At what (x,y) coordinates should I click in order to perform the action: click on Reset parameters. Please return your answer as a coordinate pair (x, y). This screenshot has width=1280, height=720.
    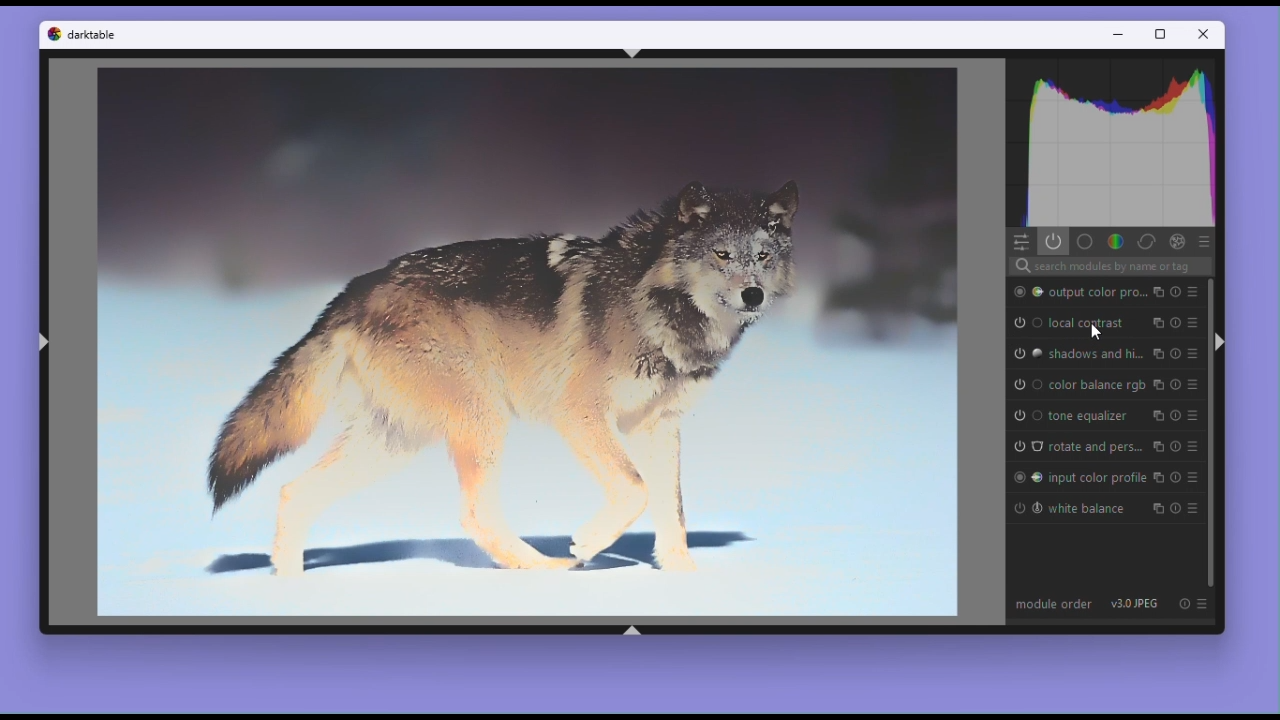
    Looking at the image, I should click on (1176, 291).